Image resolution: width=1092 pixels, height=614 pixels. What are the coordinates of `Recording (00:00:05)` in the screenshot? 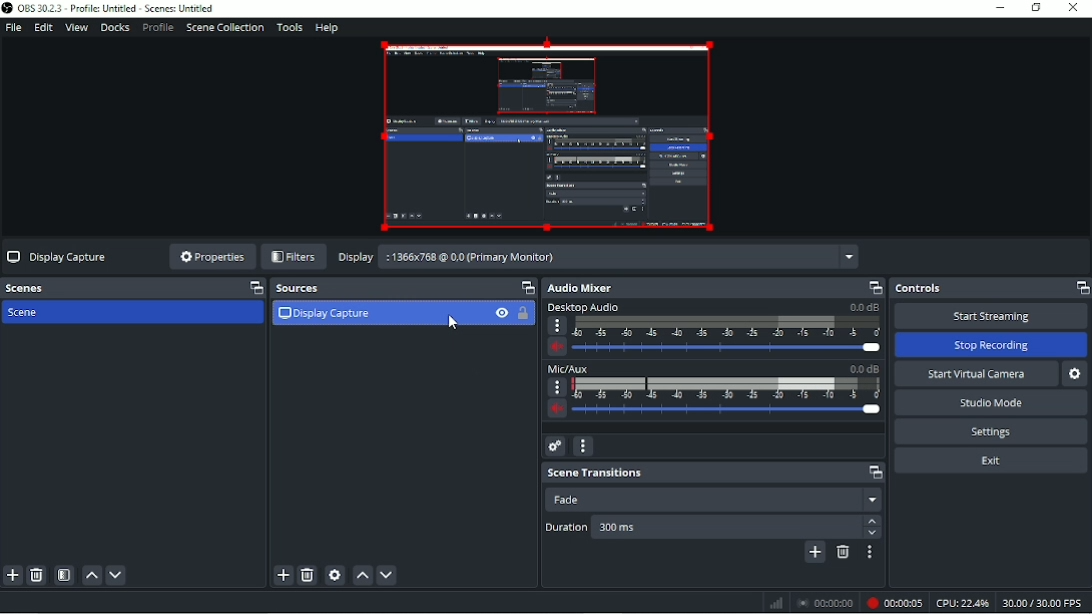 It's located at (896, 602).